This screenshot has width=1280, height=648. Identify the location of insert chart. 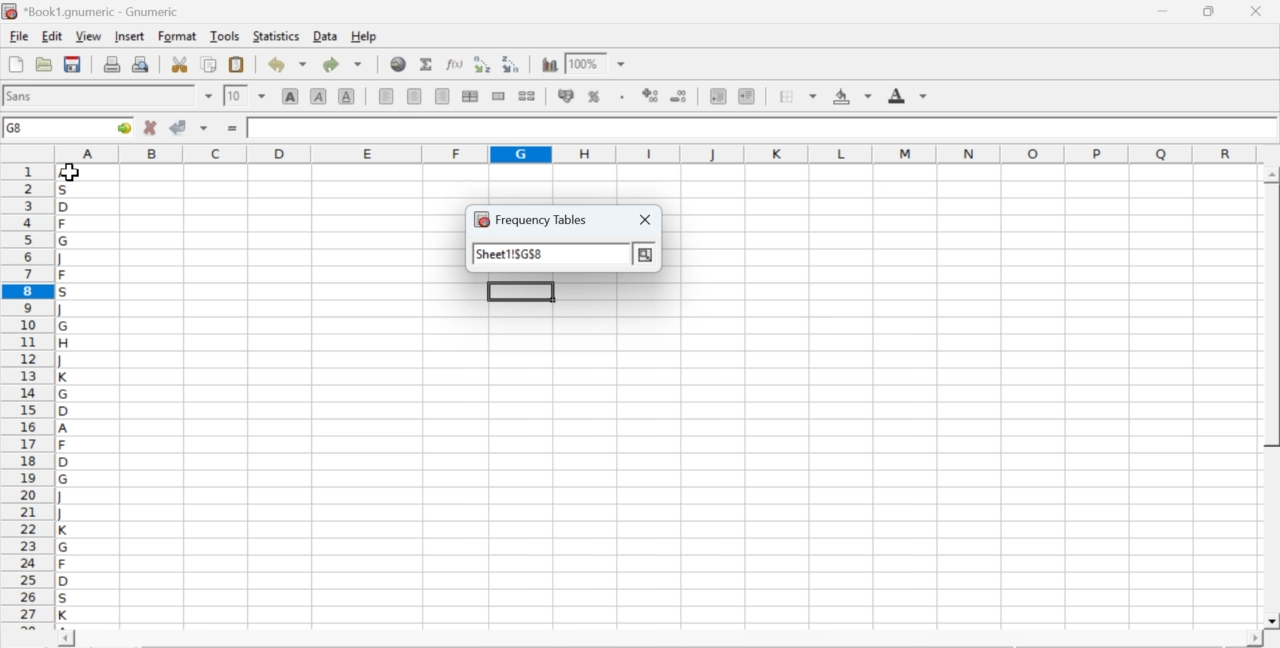
(550, 63).